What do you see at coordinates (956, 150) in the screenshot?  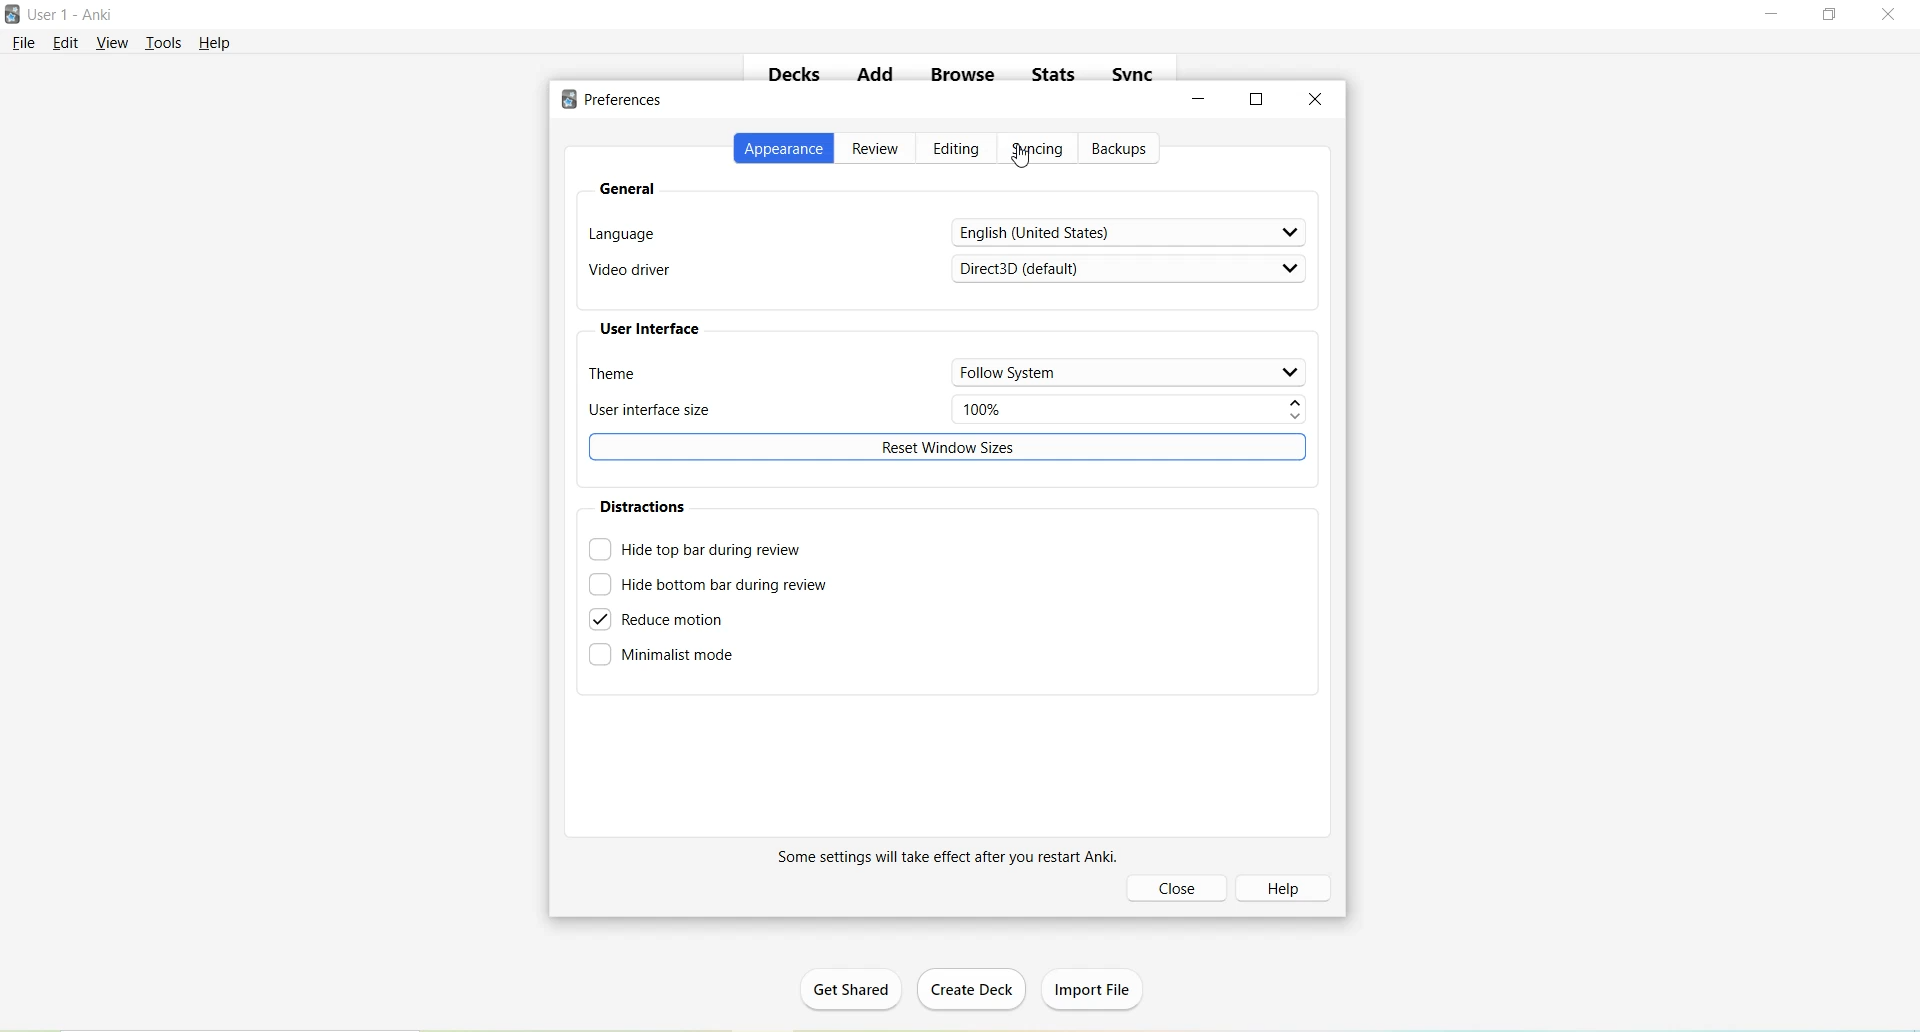 I see `Editing` at bounding box center [956, 150].